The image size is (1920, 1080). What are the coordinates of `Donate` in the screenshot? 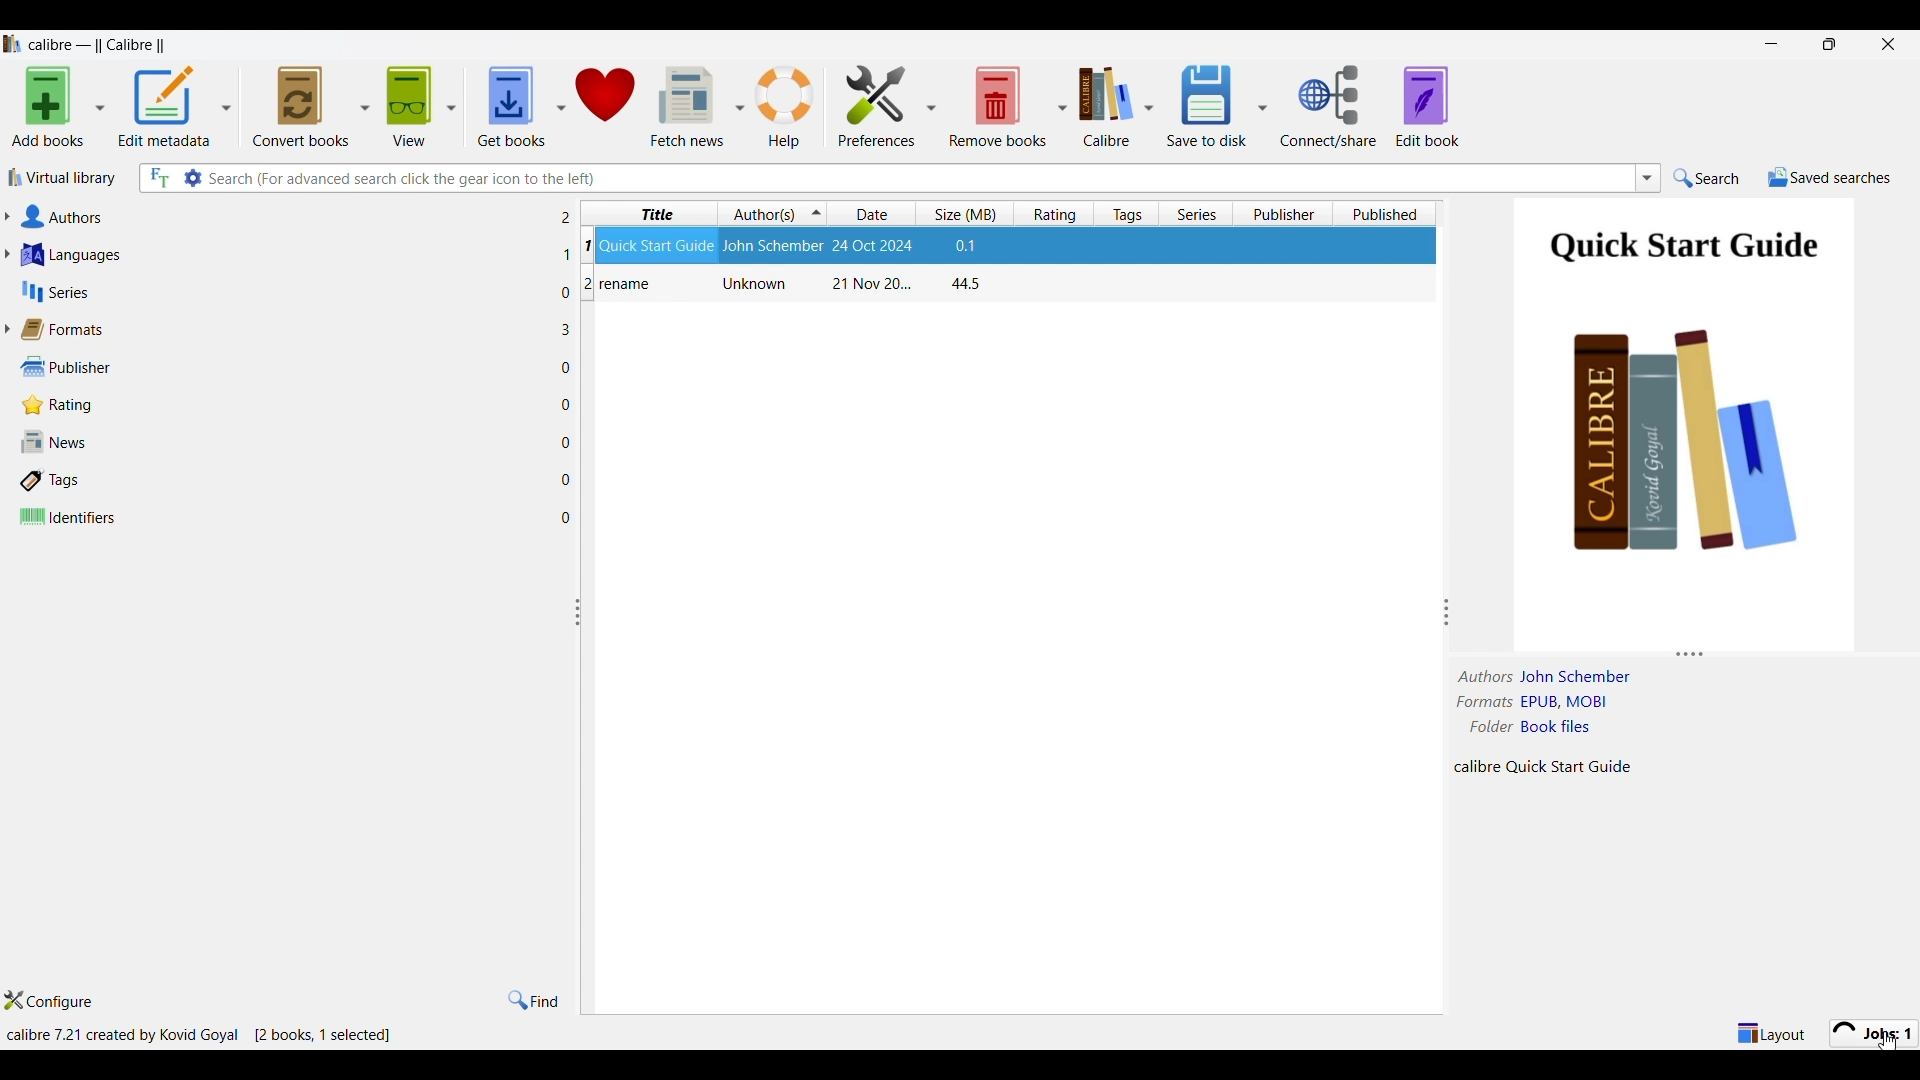 It's located at (606, 106).